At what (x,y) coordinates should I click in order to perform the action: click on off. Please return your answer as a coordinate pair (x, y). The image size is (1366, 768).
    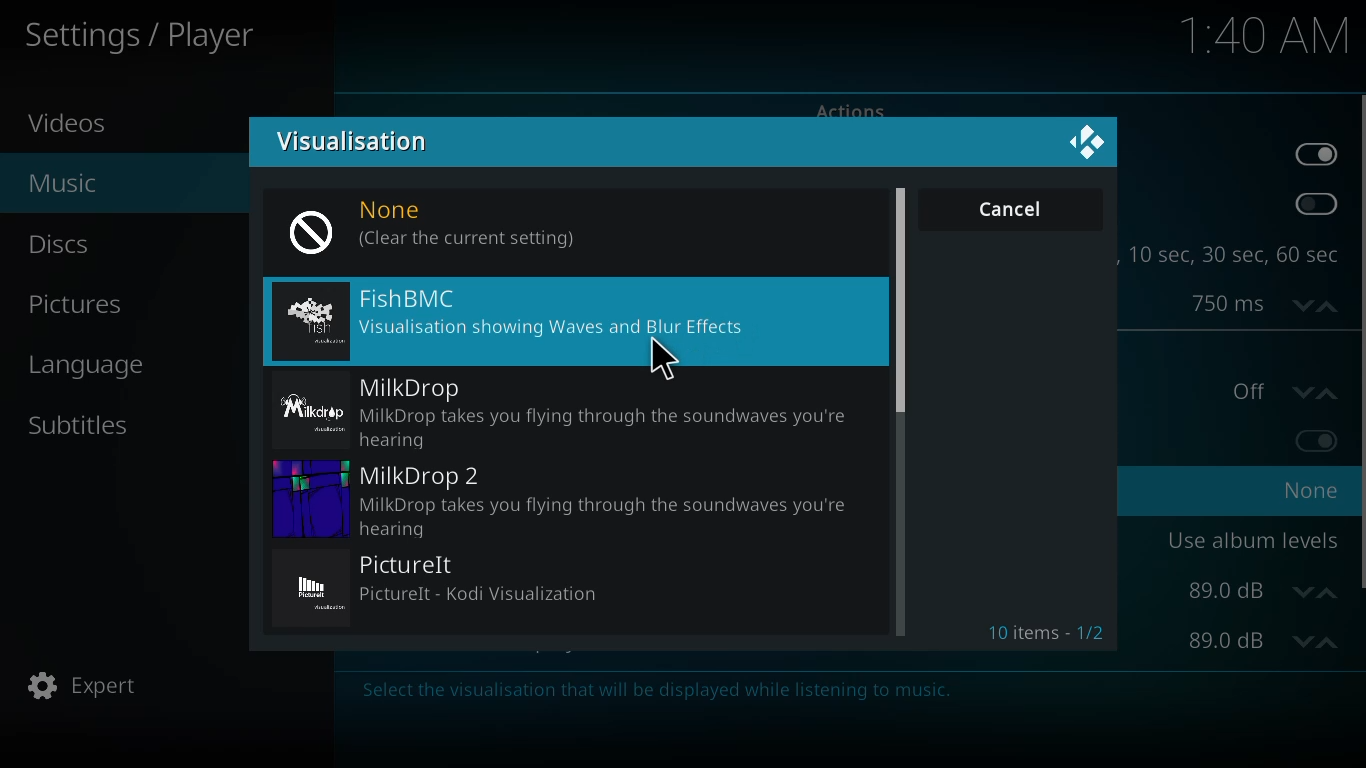
    Looking at the image, I should click on (1283, 390).